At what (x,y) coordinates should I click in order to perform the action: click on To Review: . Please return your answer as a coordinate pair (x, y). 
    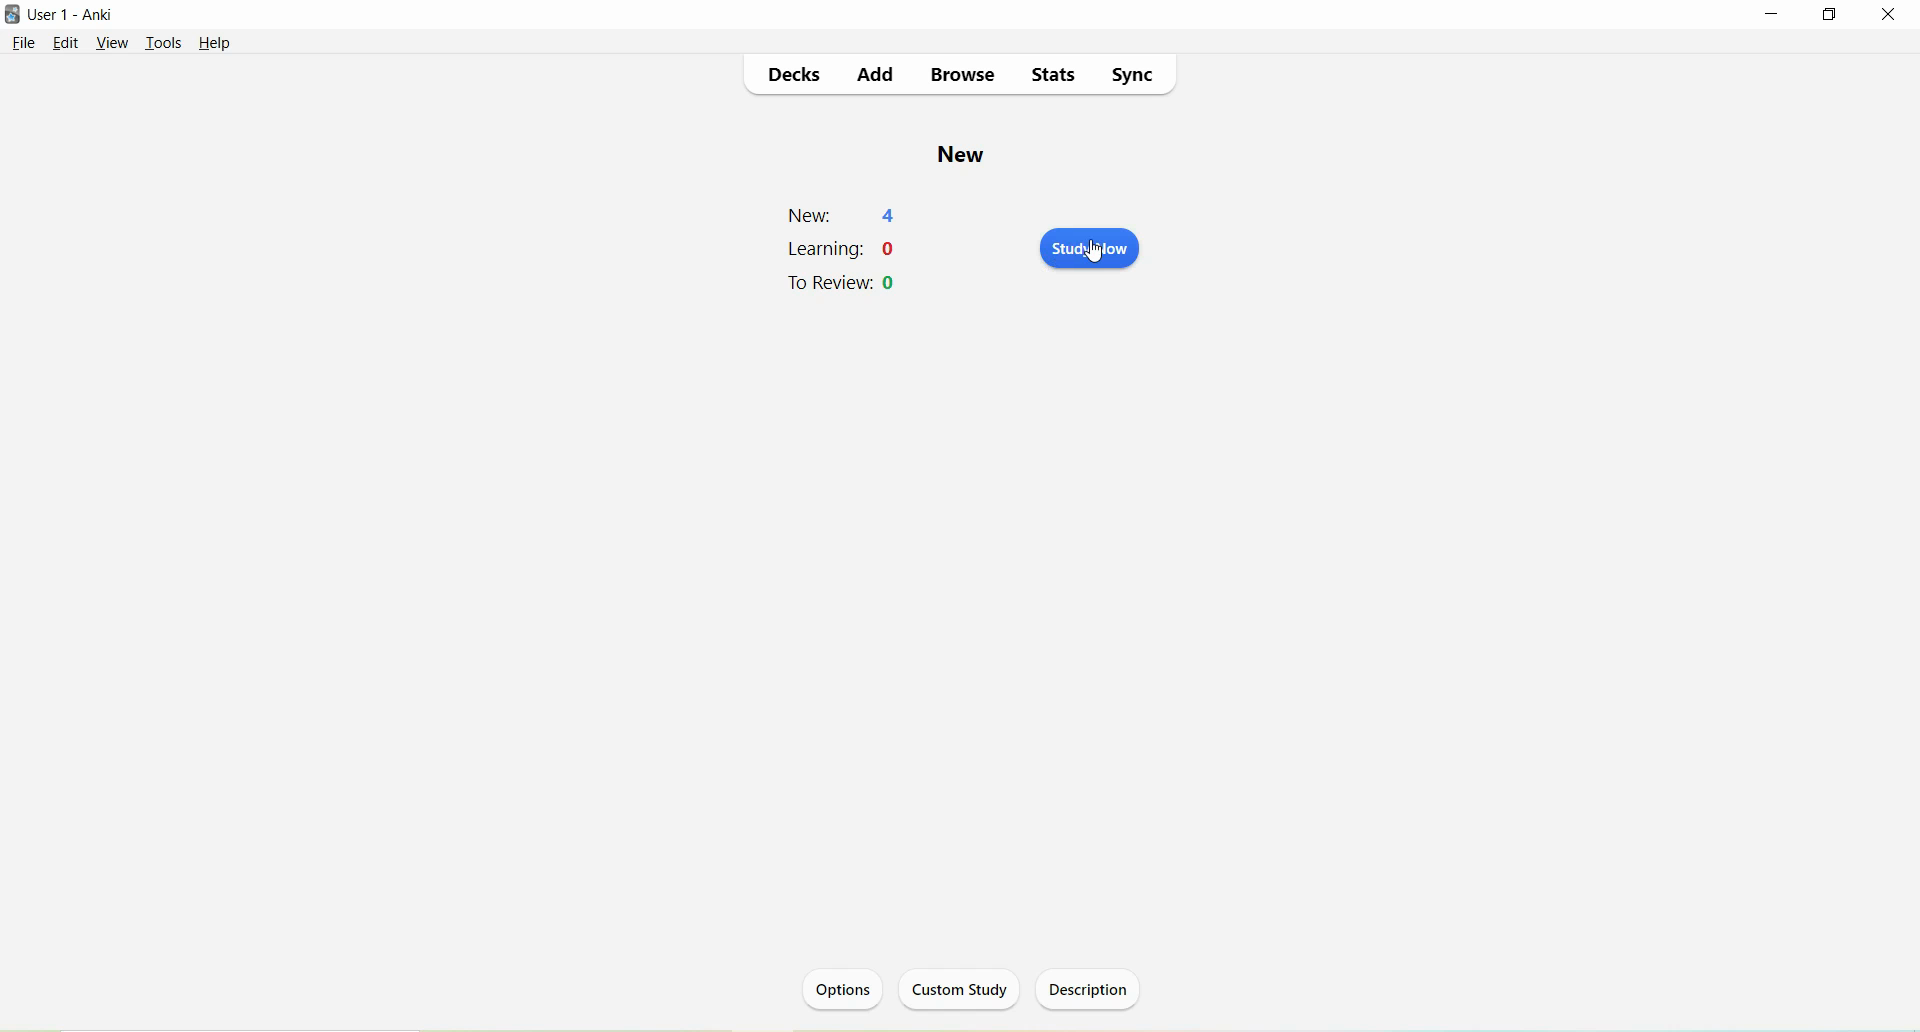
    Looking at the image, I should click on (830, 283).